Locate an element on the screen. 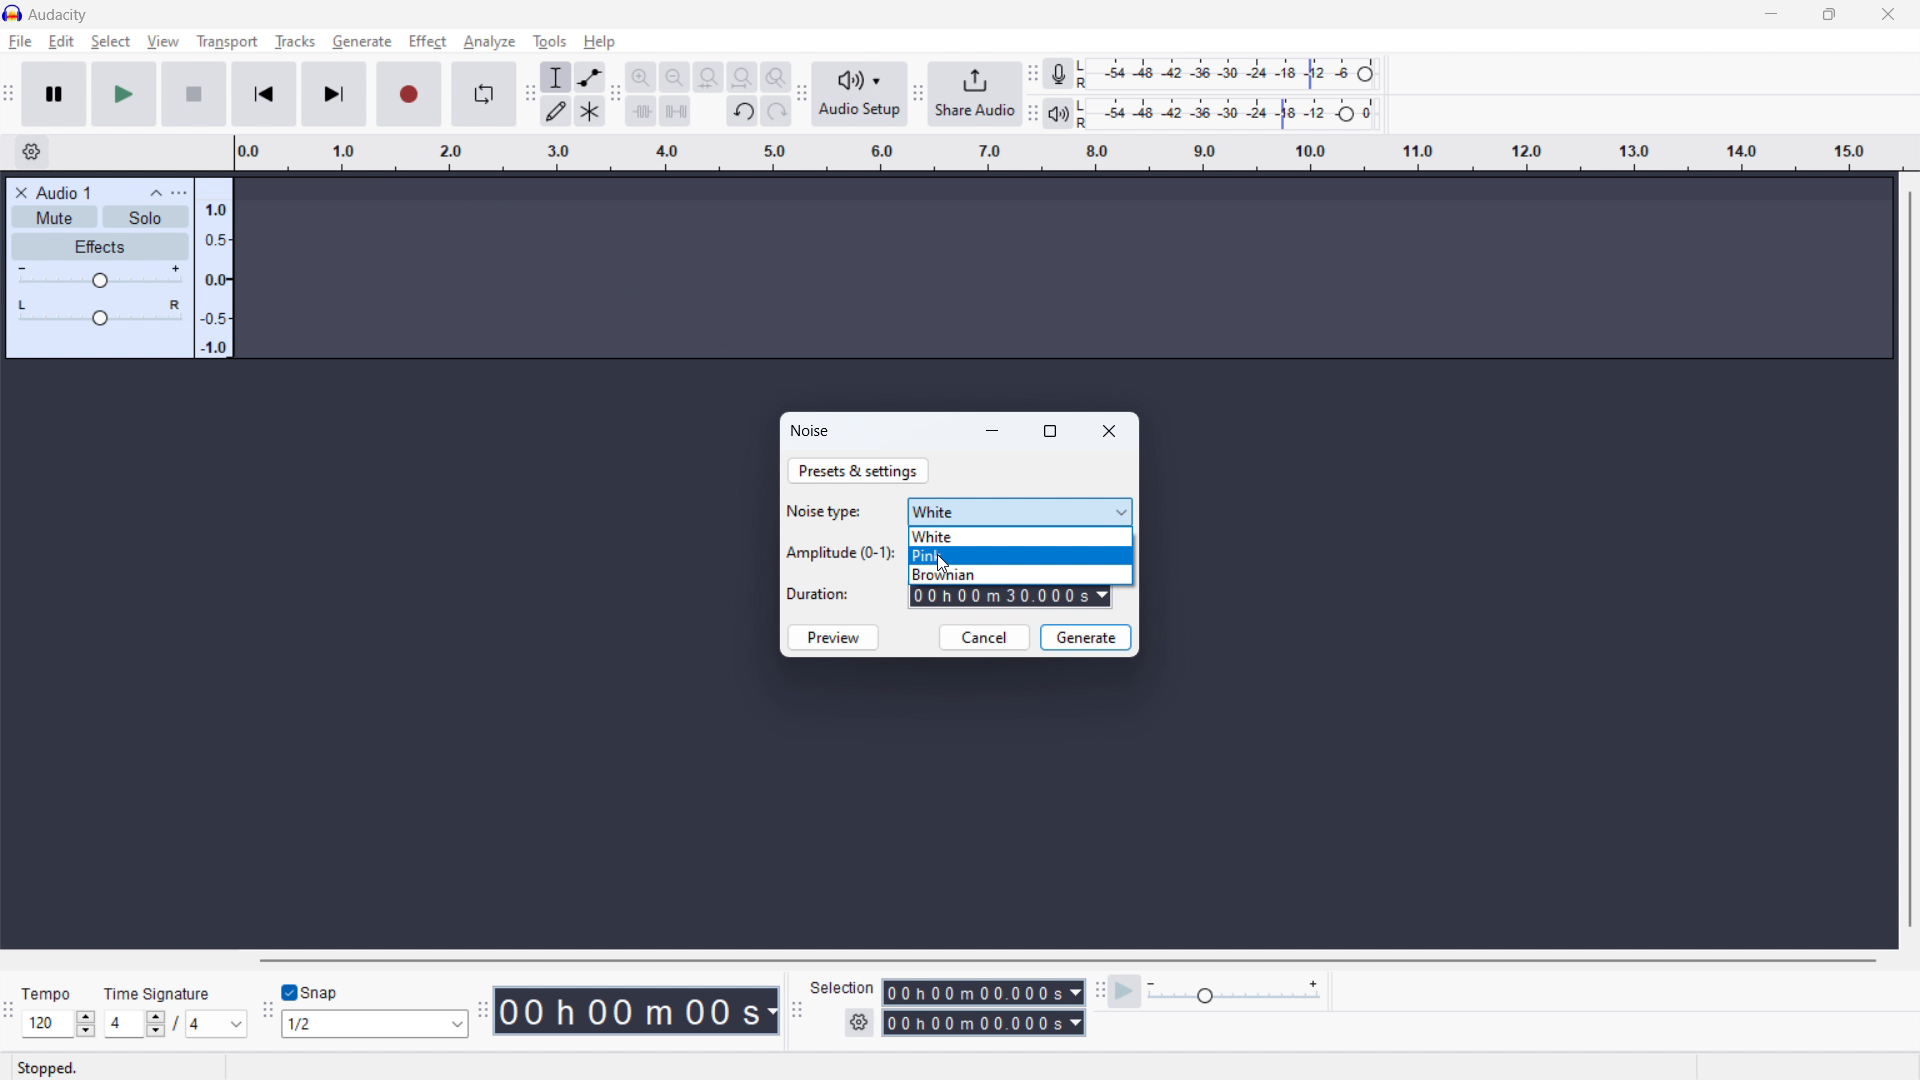  audio setup toolbar is located at coordinates (801, 93).